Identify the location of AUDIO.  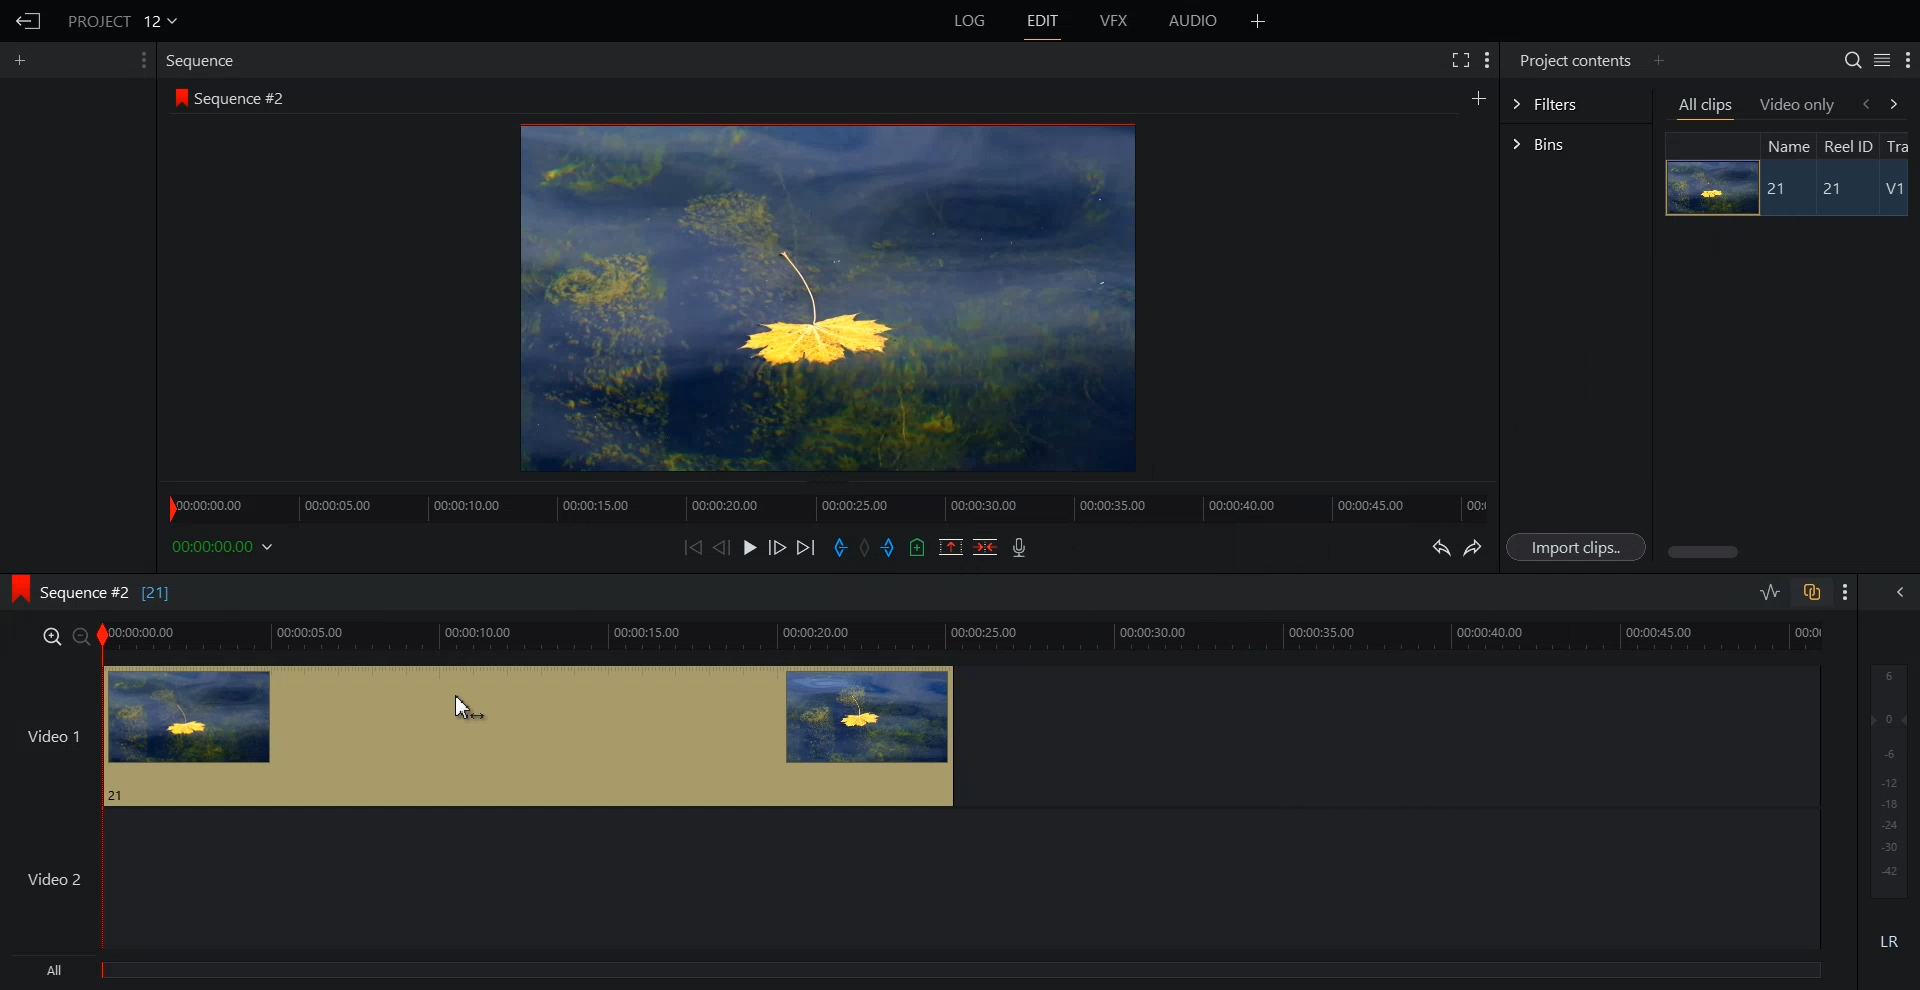
(1195, 21).